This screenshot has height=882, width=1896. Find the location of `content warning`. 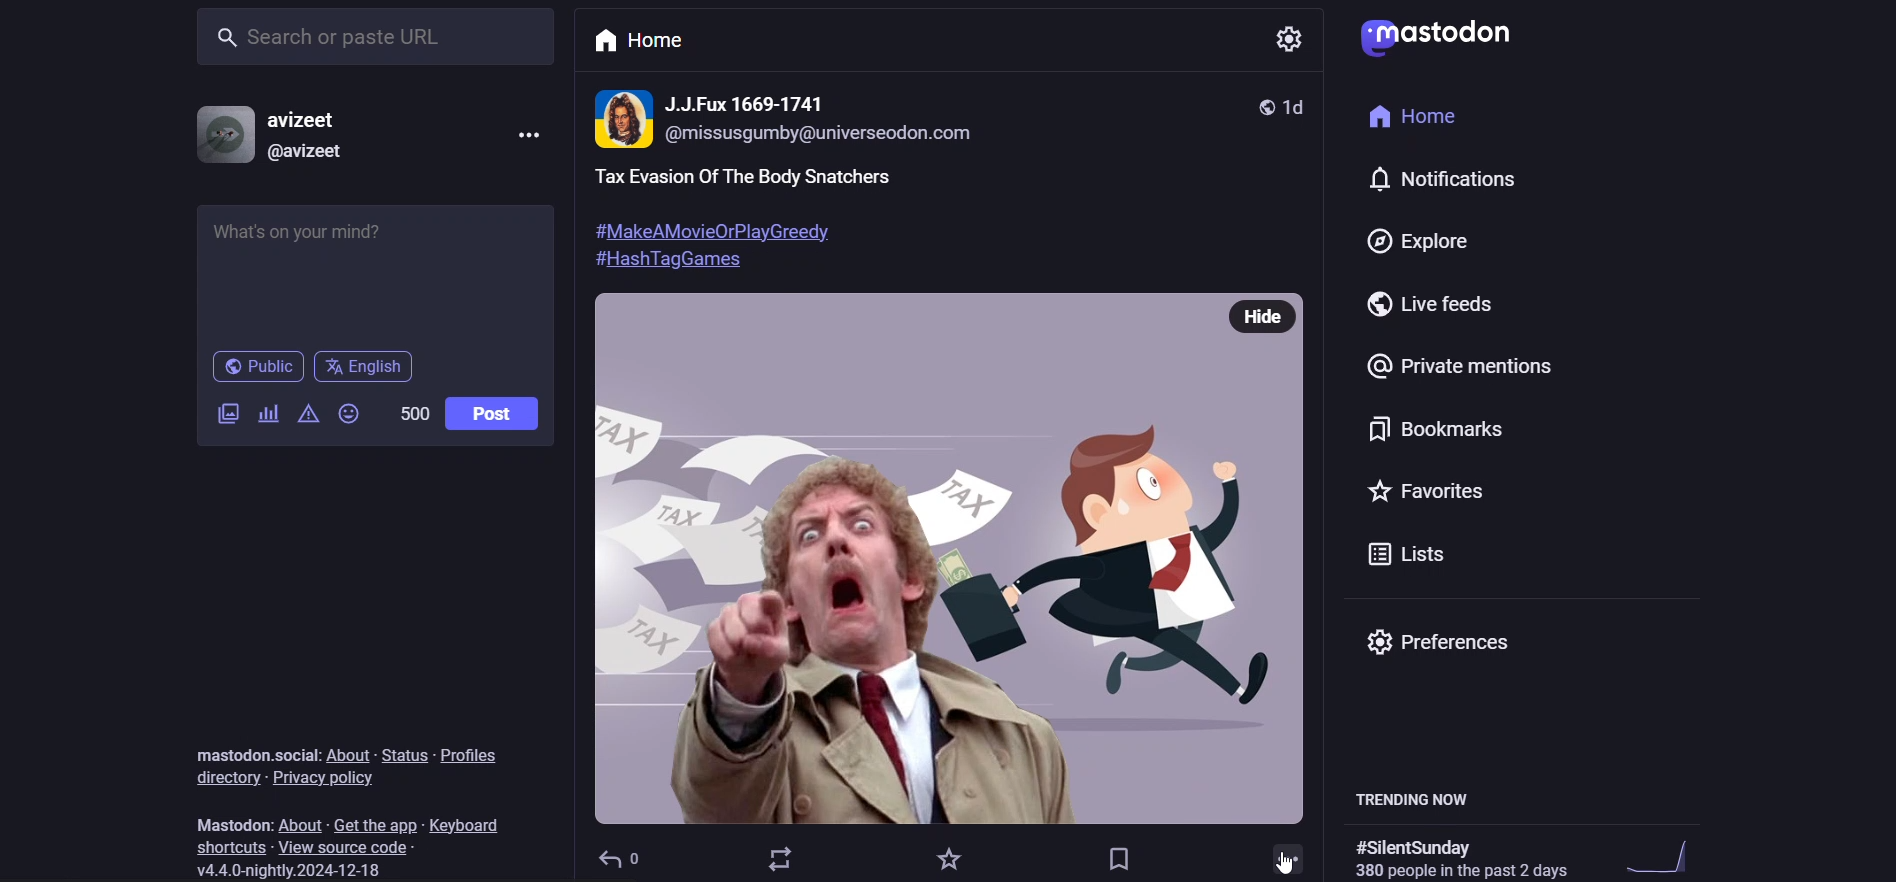

content warning is located at coordinates (307, 415).